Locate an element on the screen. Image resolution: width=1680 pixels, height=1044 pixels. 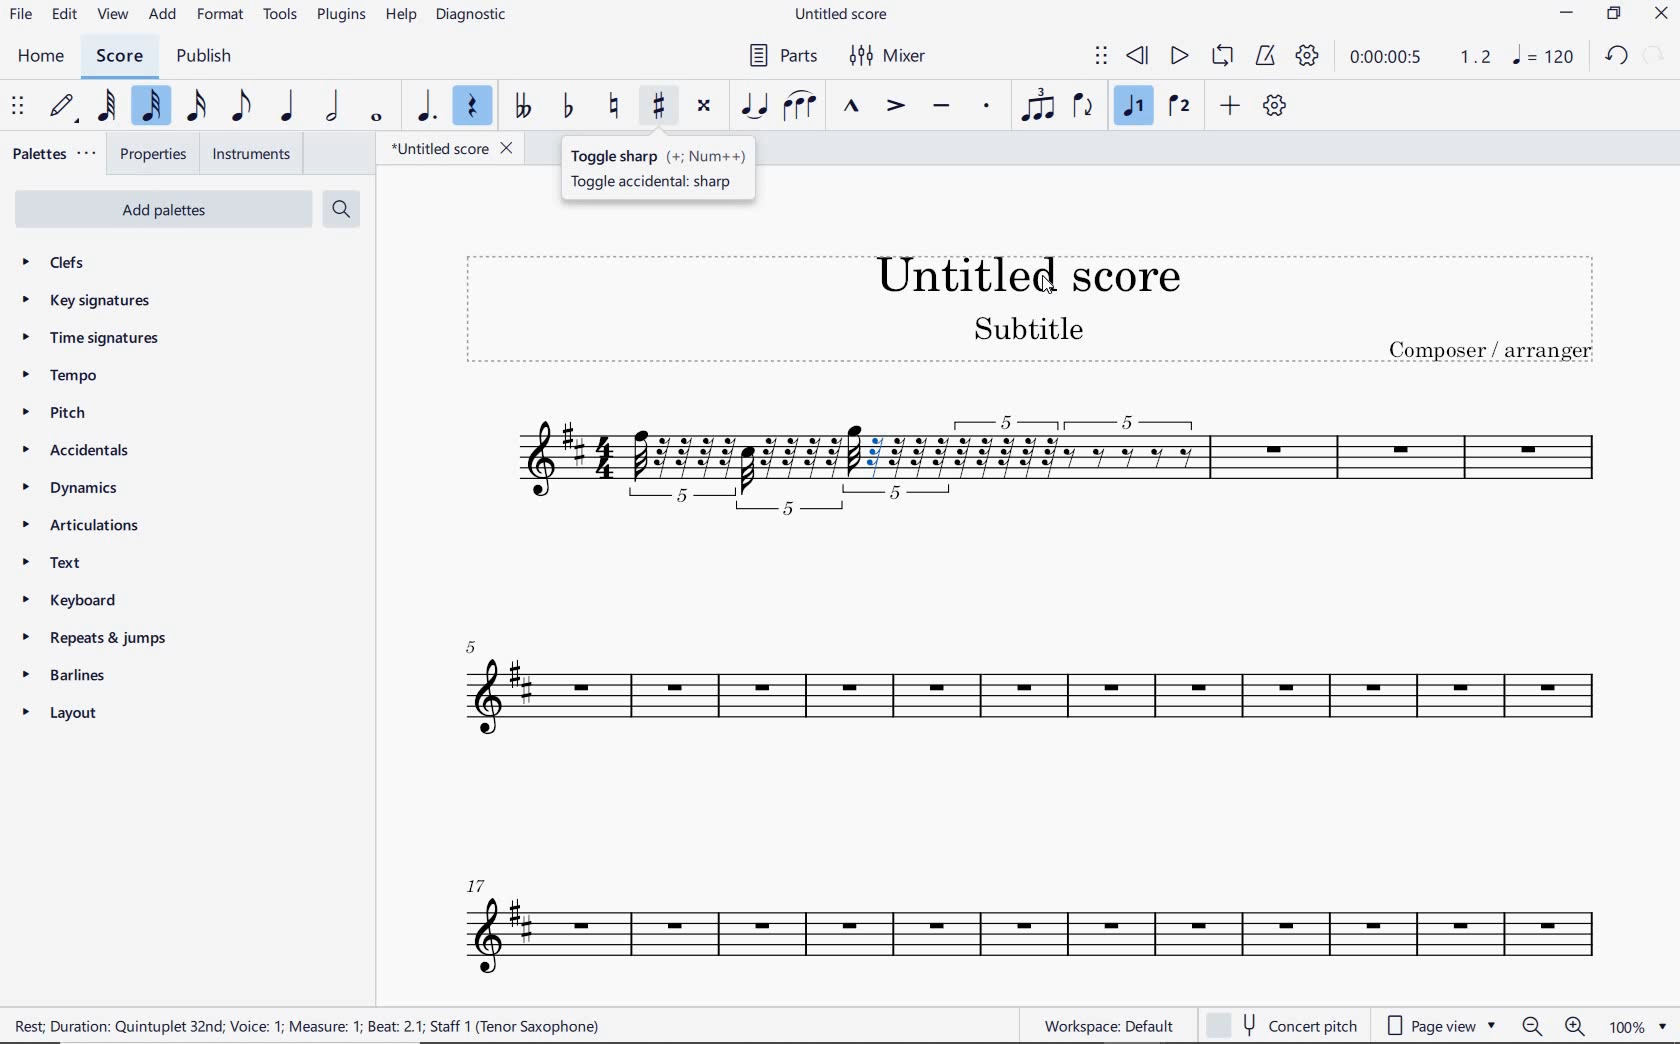
AUGMENTATION DOT is located at coordinates (429, 107).